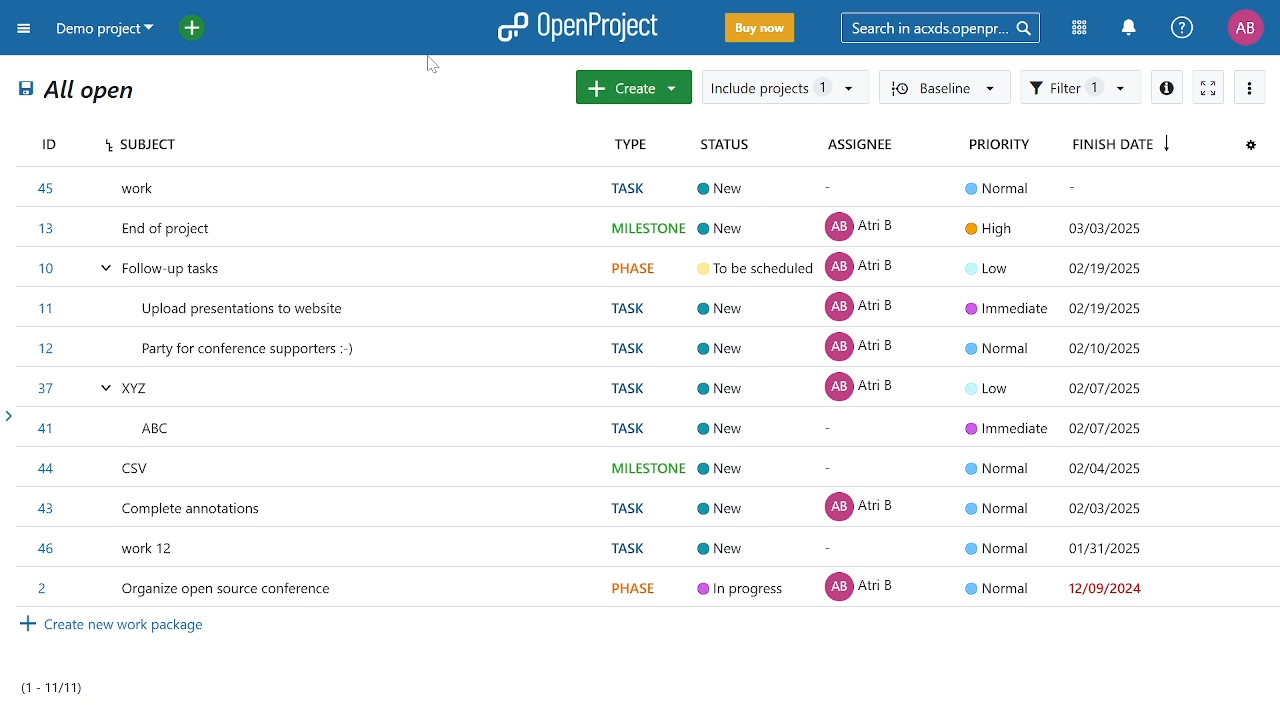 Image resolution: width=1280 pixels, height=720 pixels. Describe the element at coordinates (109, 628) in the screenshot. I see `Create new work packages` at that location.